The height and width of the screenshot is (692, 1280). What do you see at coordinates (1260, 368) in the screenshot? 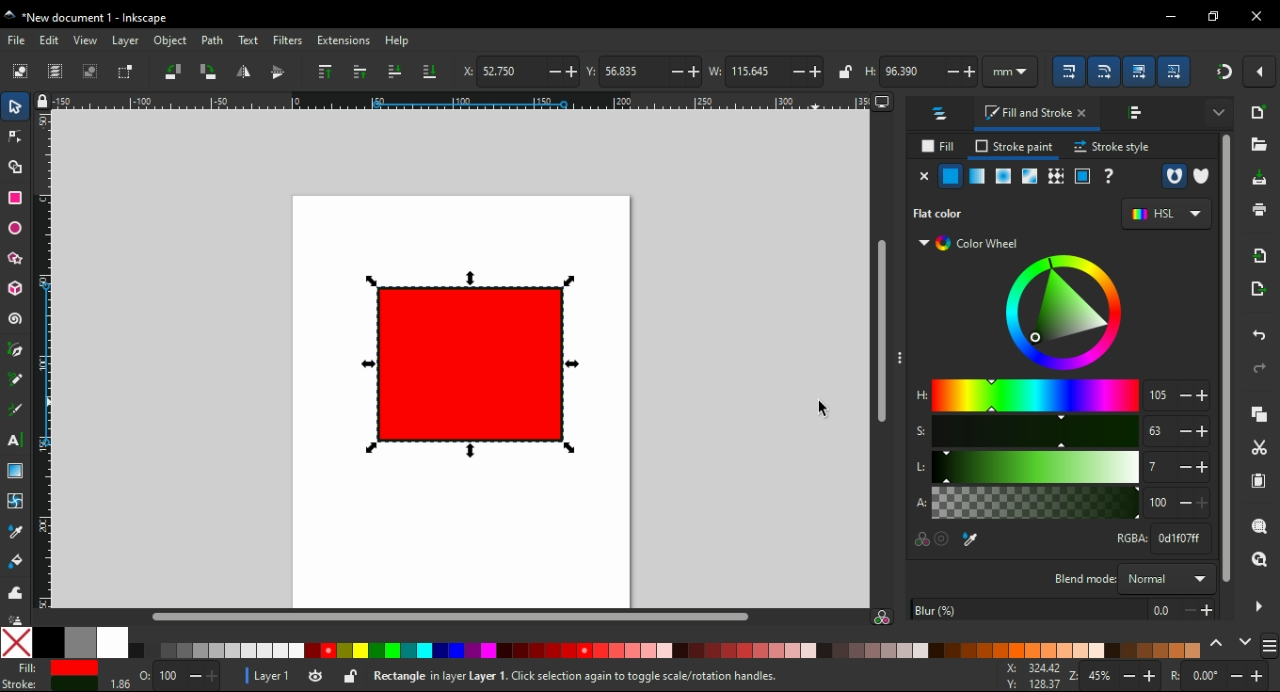
I see `redo` at bounding box center [1260, 368].